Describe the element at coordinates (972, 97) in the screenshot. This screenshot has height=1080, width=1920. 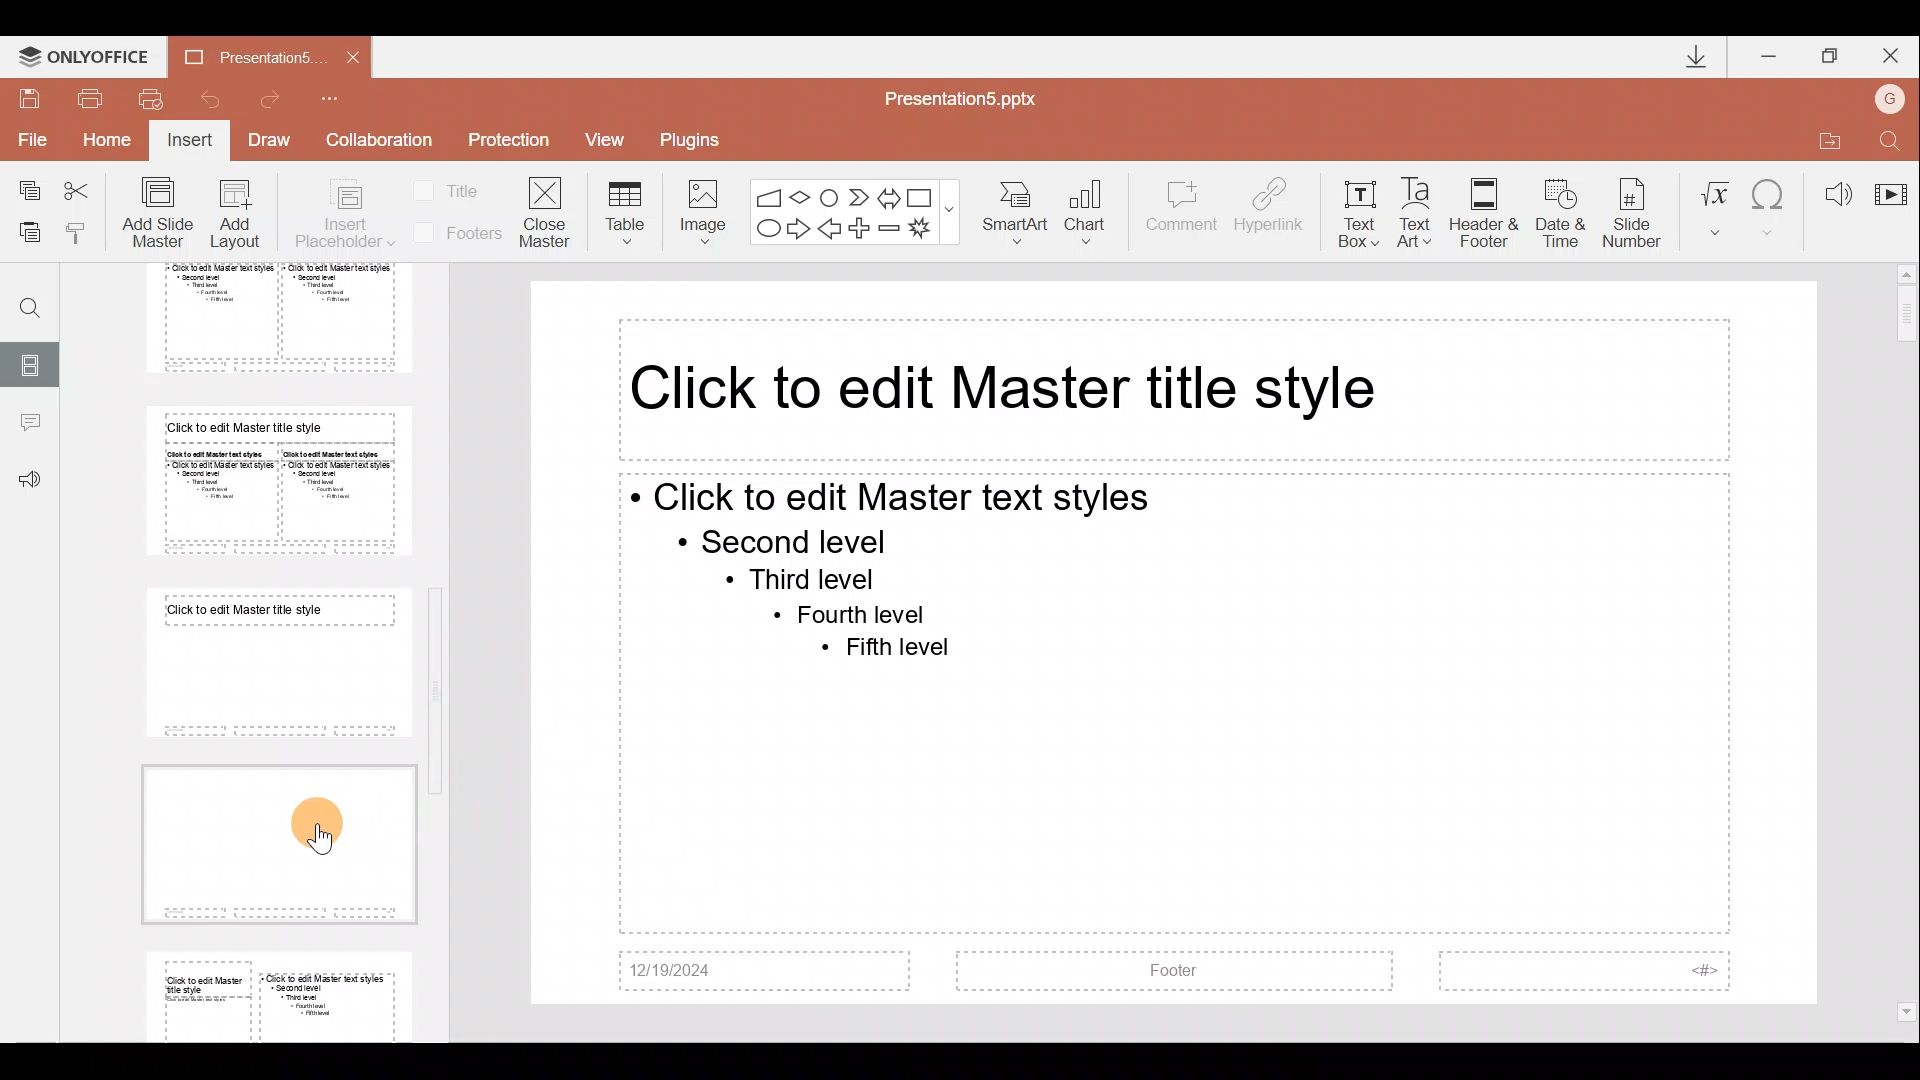
I see `Document name` at that location.